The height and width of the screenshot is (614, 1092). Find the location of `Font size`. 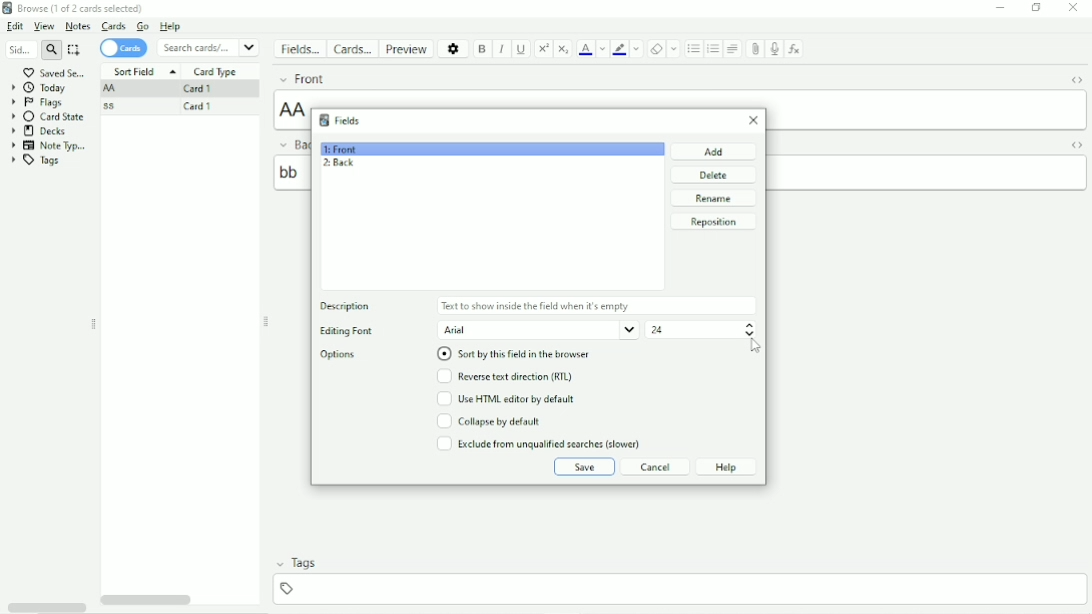

Font size is located at coordinates (691, 329).